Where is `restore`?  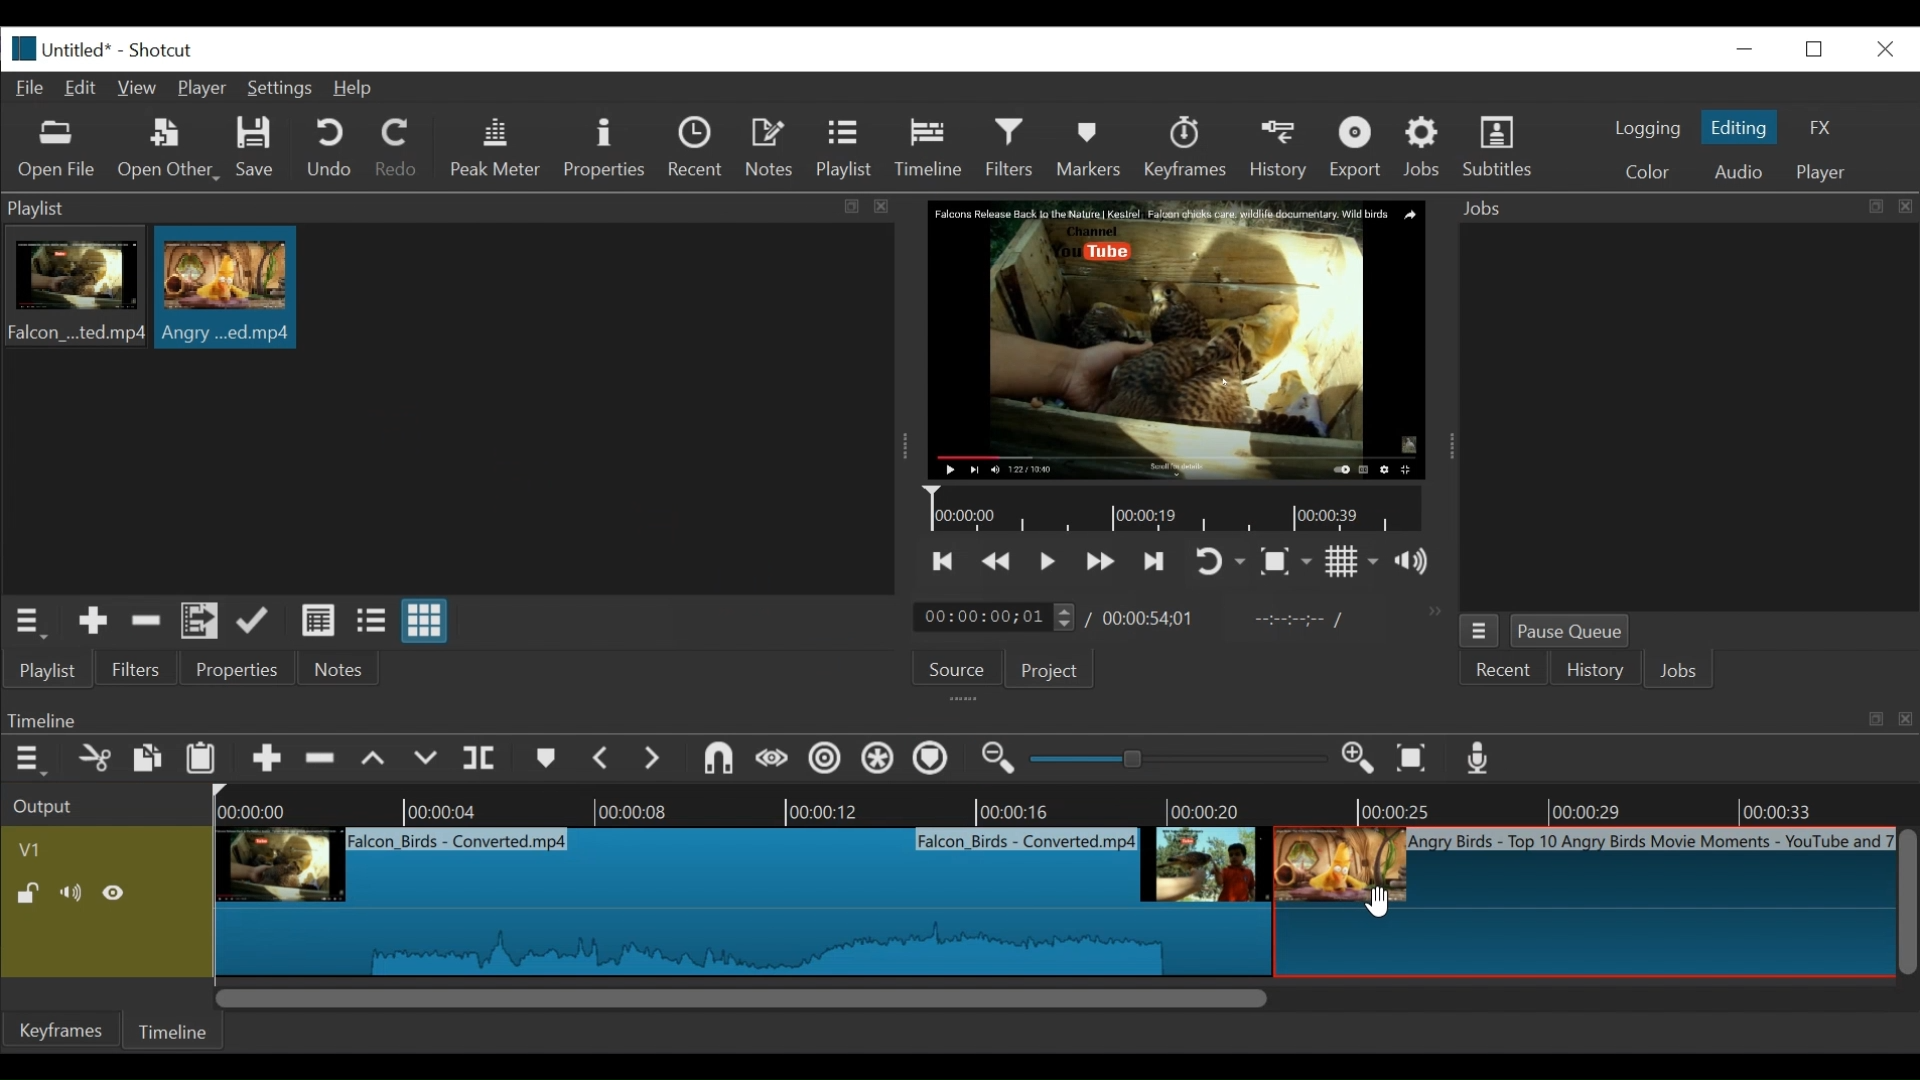
restore is located at coordinates (1820, 47).